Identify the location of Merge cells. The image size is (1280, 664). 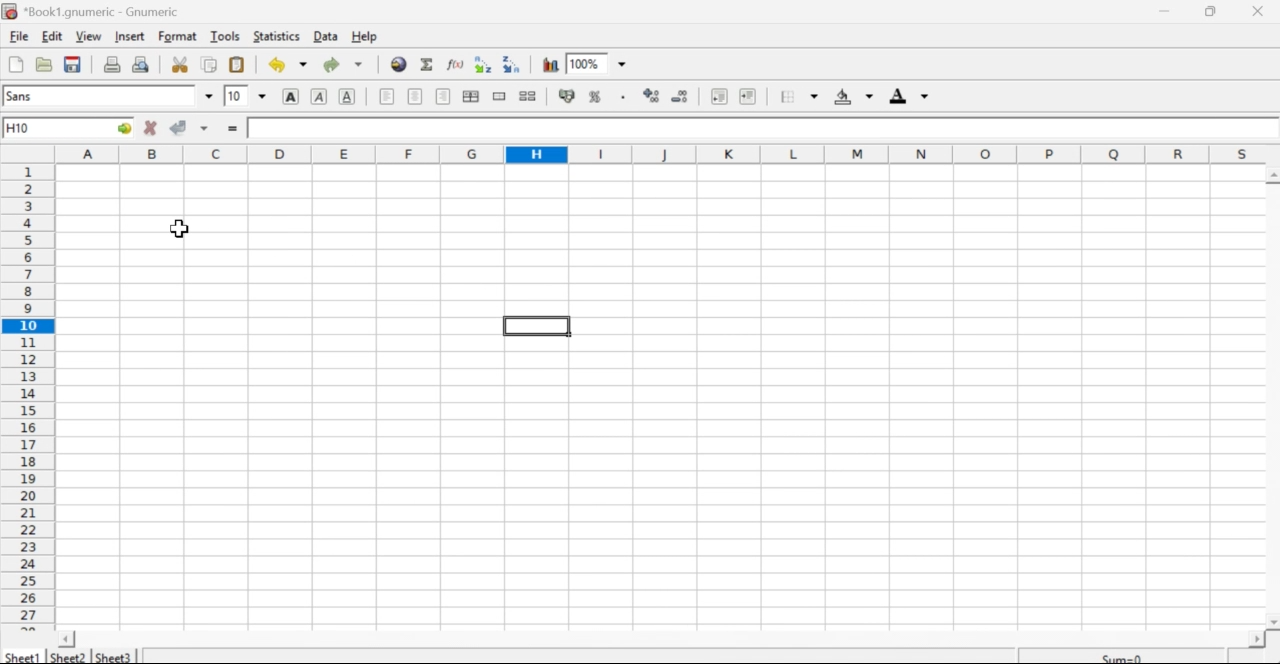
(499, 97).